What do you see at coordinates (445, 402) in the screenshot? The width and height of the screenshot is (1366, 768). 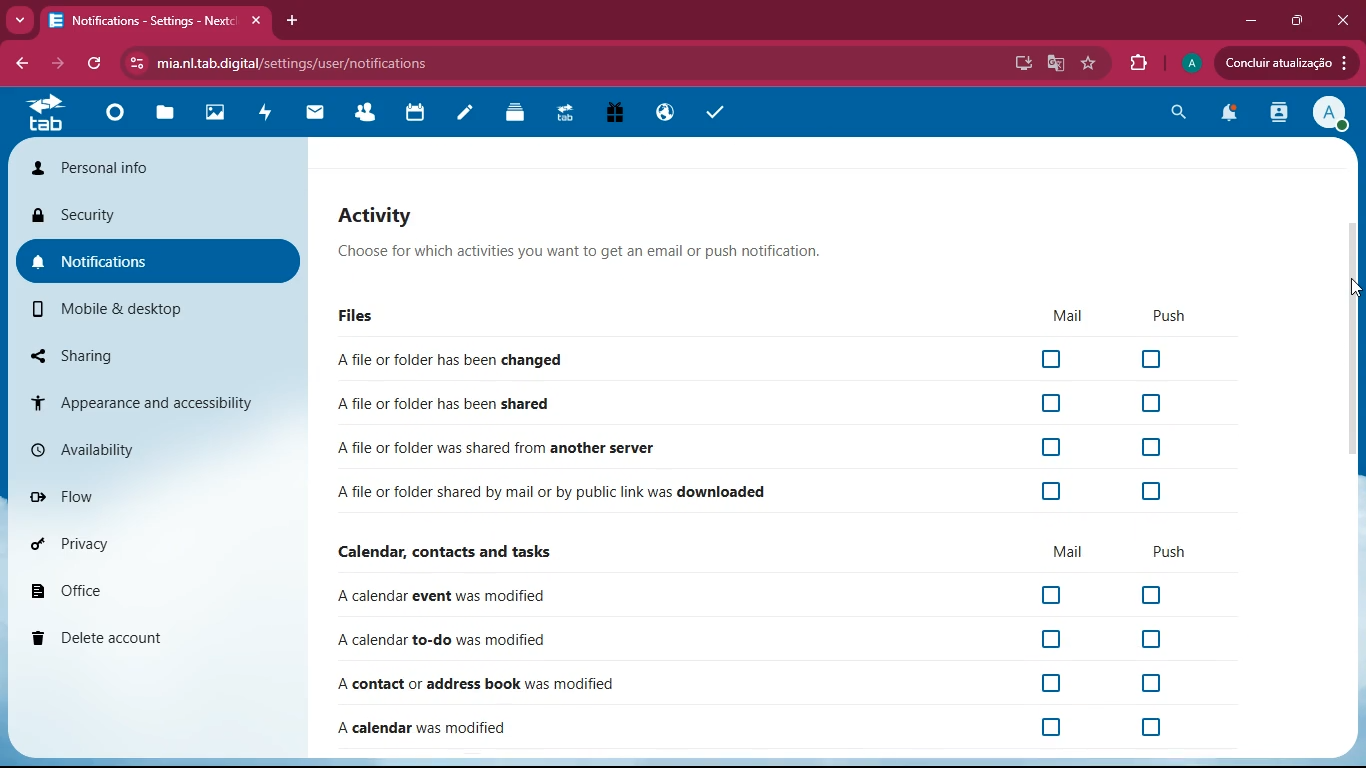 I see `A file or folder has been shared` at bounding box center [445, 402].